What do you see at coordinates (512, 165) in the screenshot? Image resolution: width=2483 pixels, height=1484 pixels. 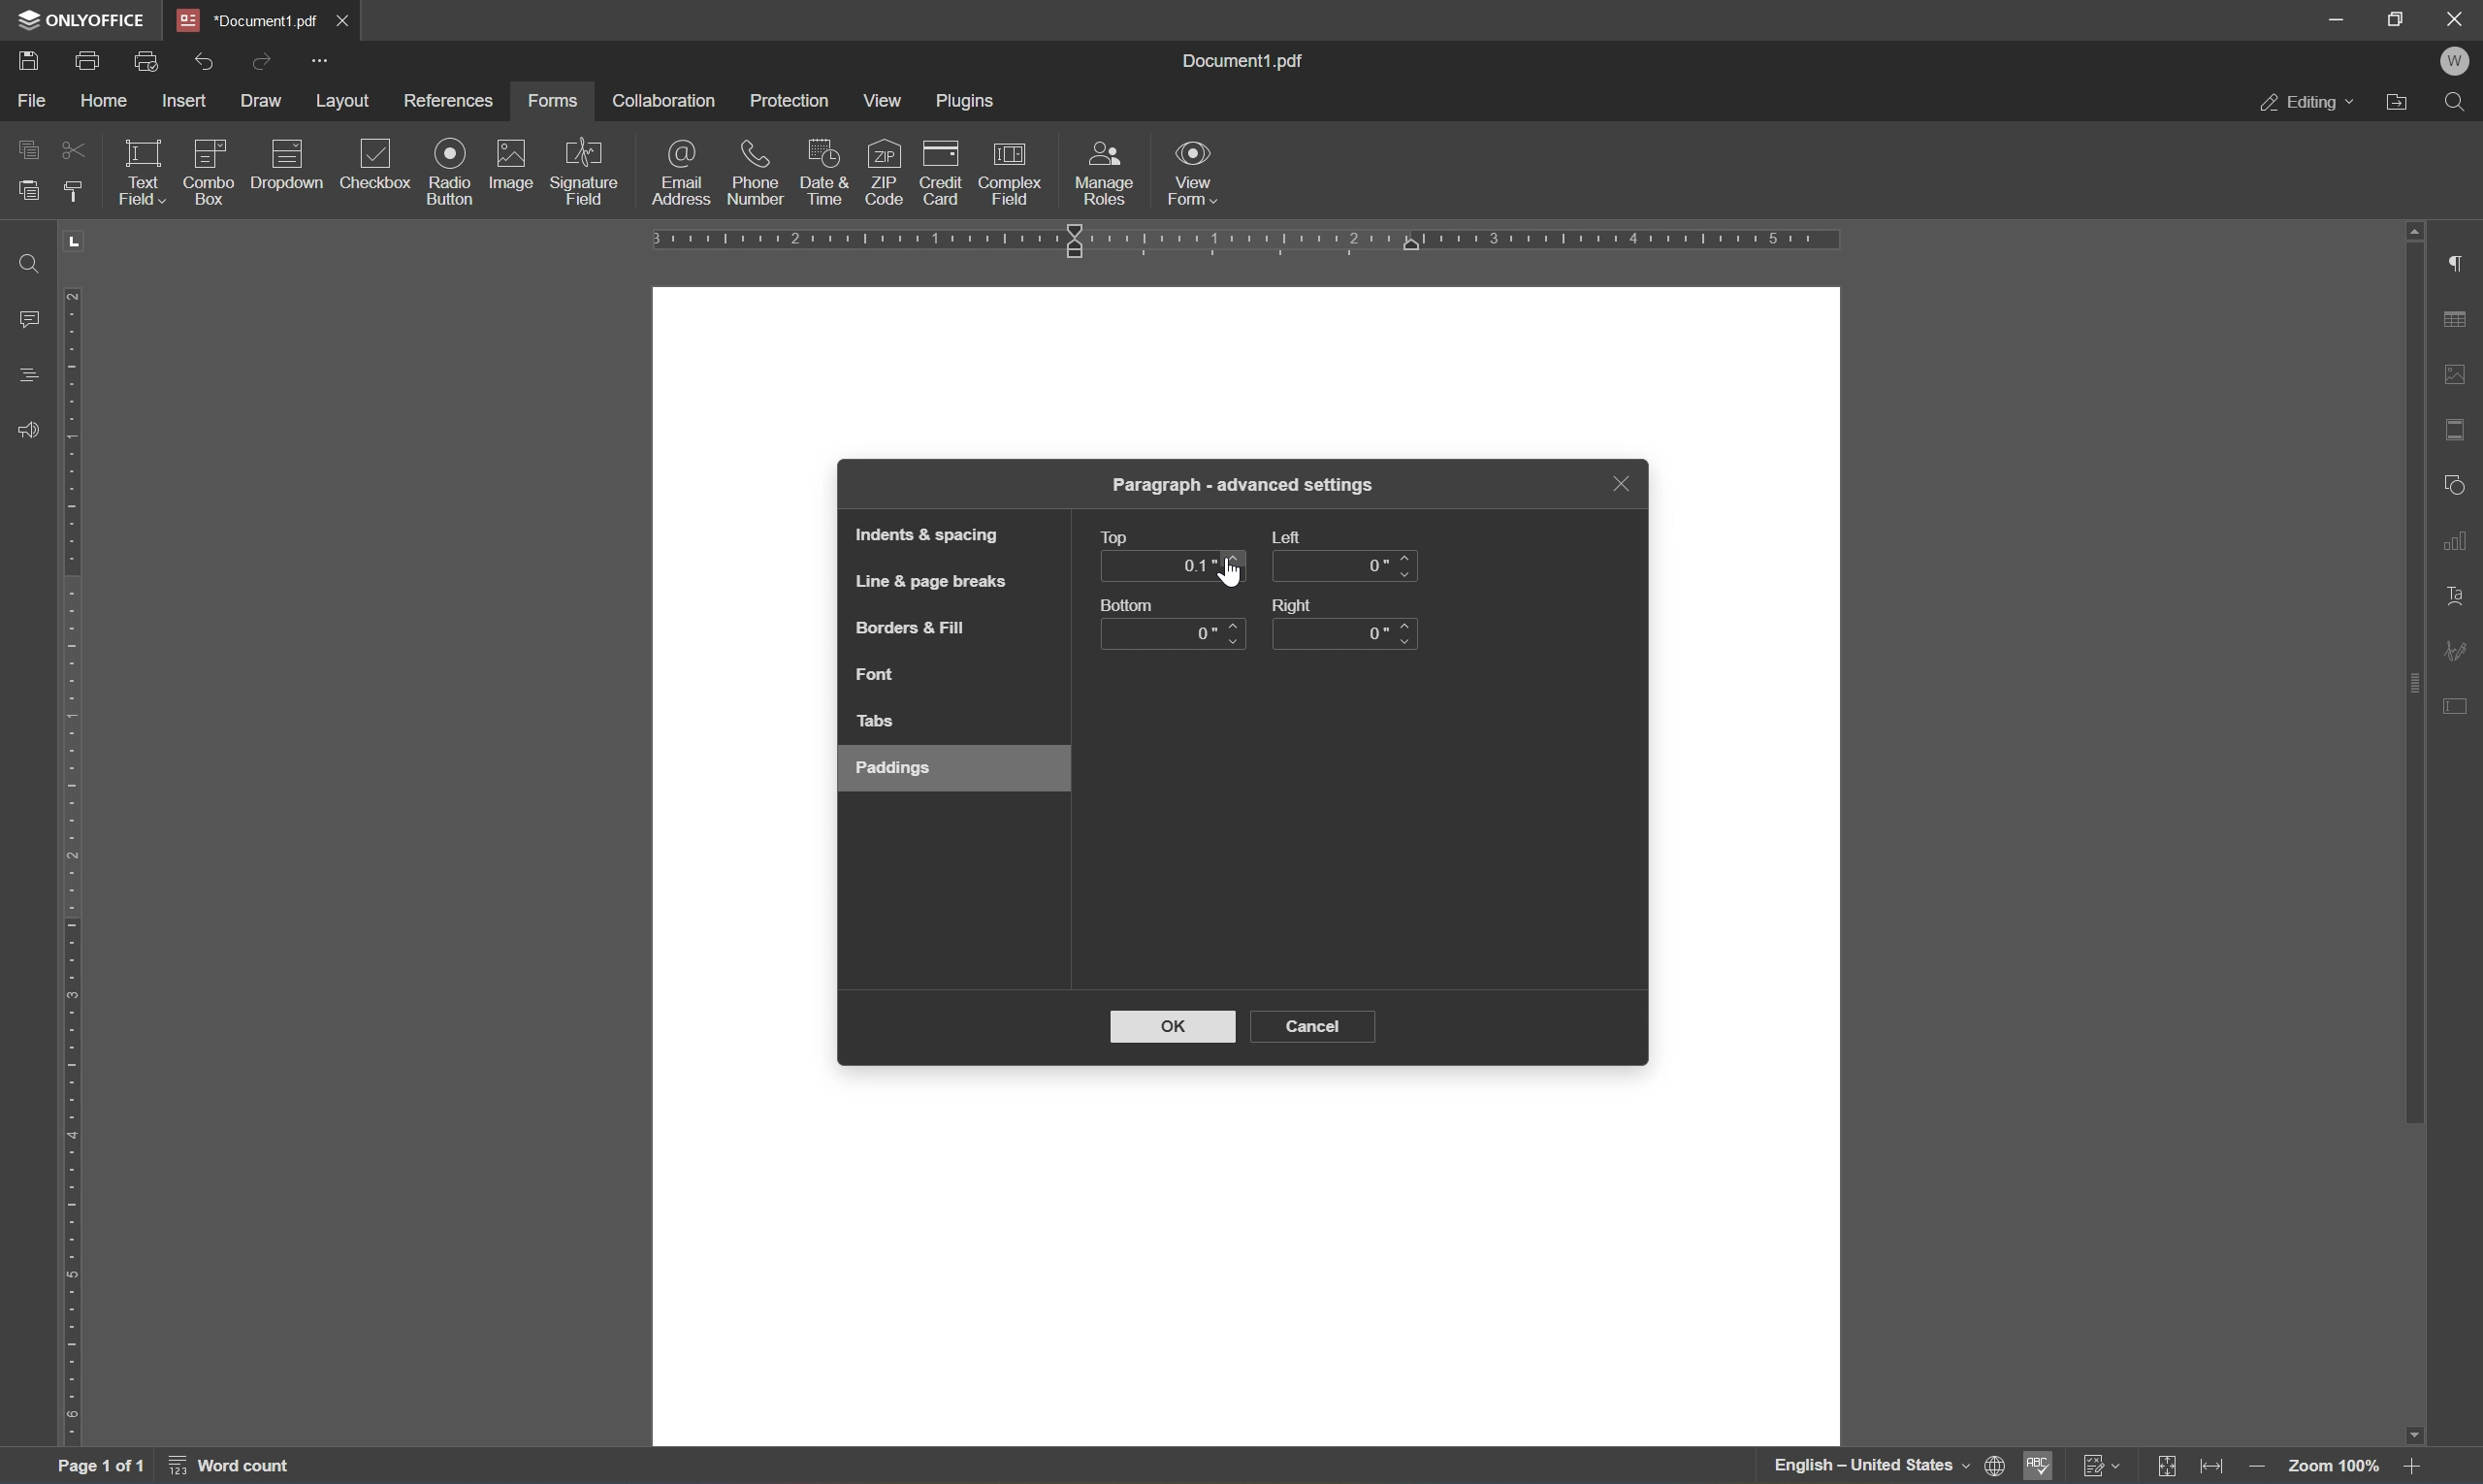 I see `image` at bounding box center [512, 165].